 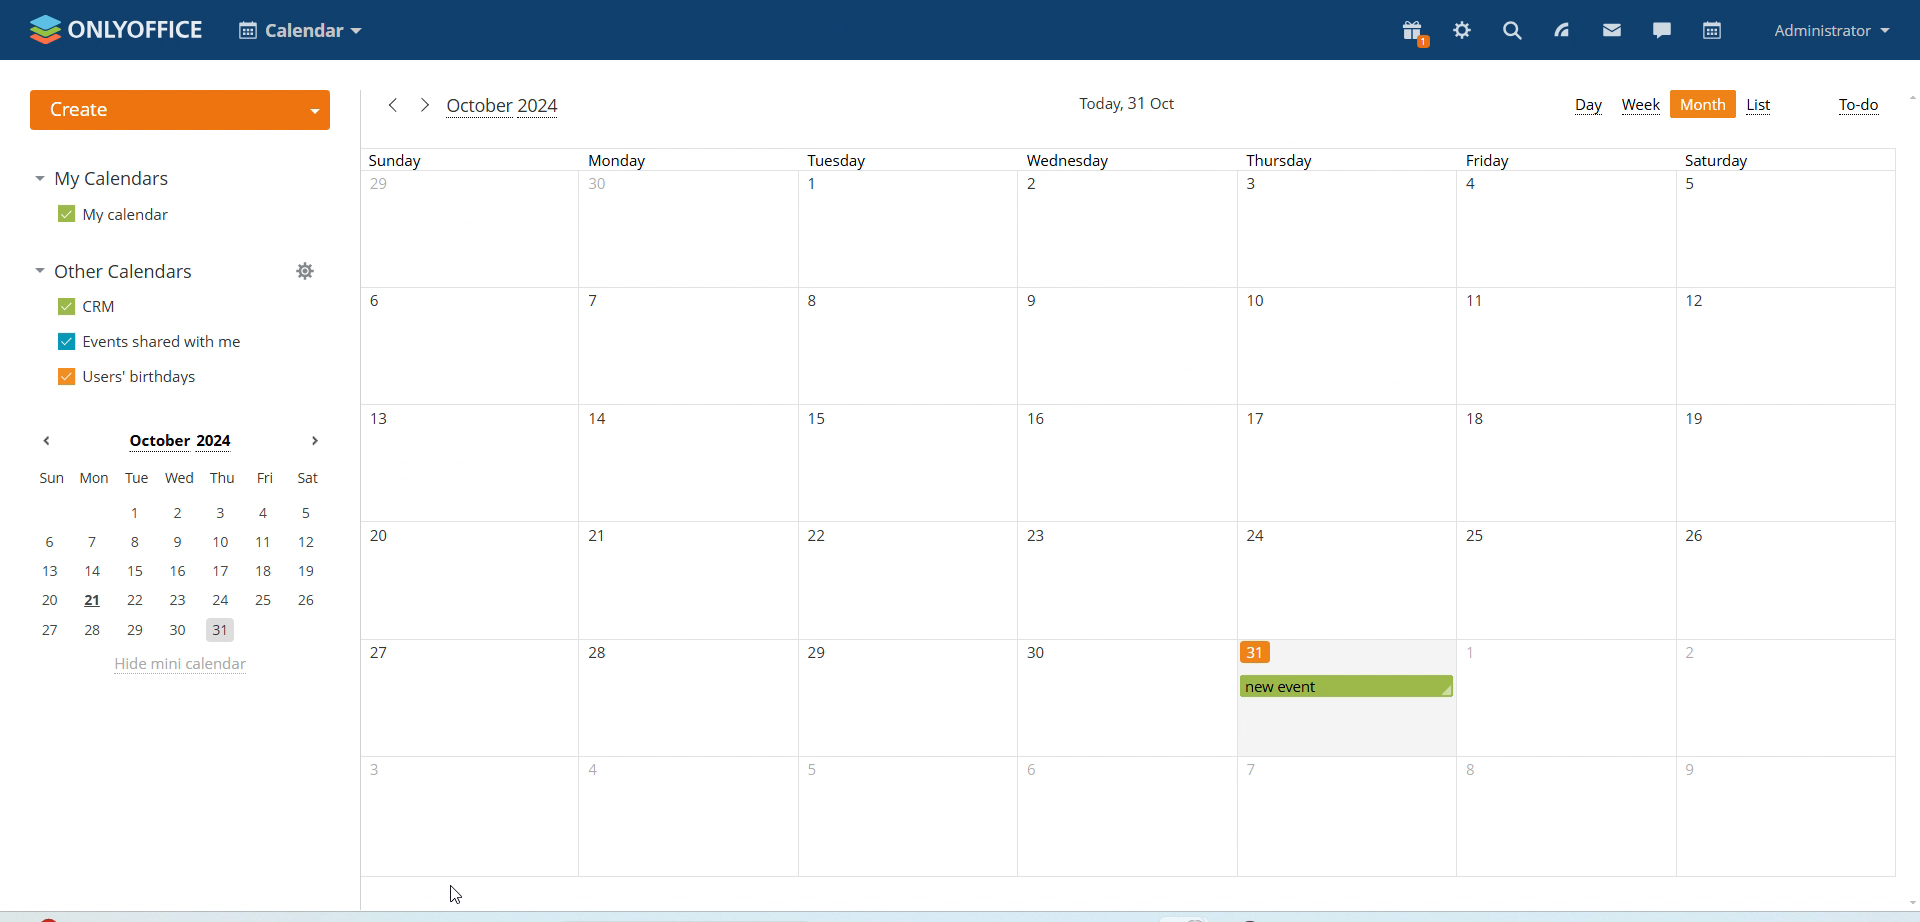 What do you see at coordinates (1566, 513) in the screenshot?
I see `Fridays` at bounding box center [1566, 513].